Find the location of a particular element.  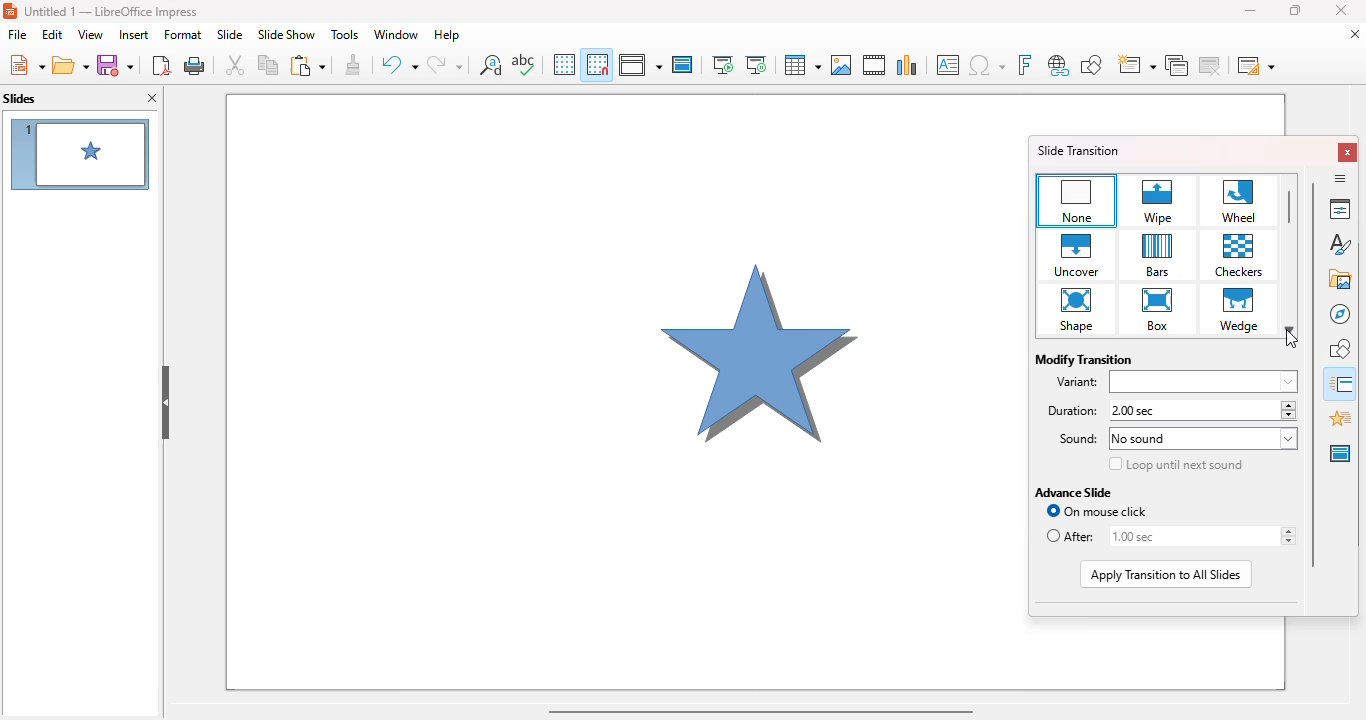

slide transition is located at coordinates (1079, 150).